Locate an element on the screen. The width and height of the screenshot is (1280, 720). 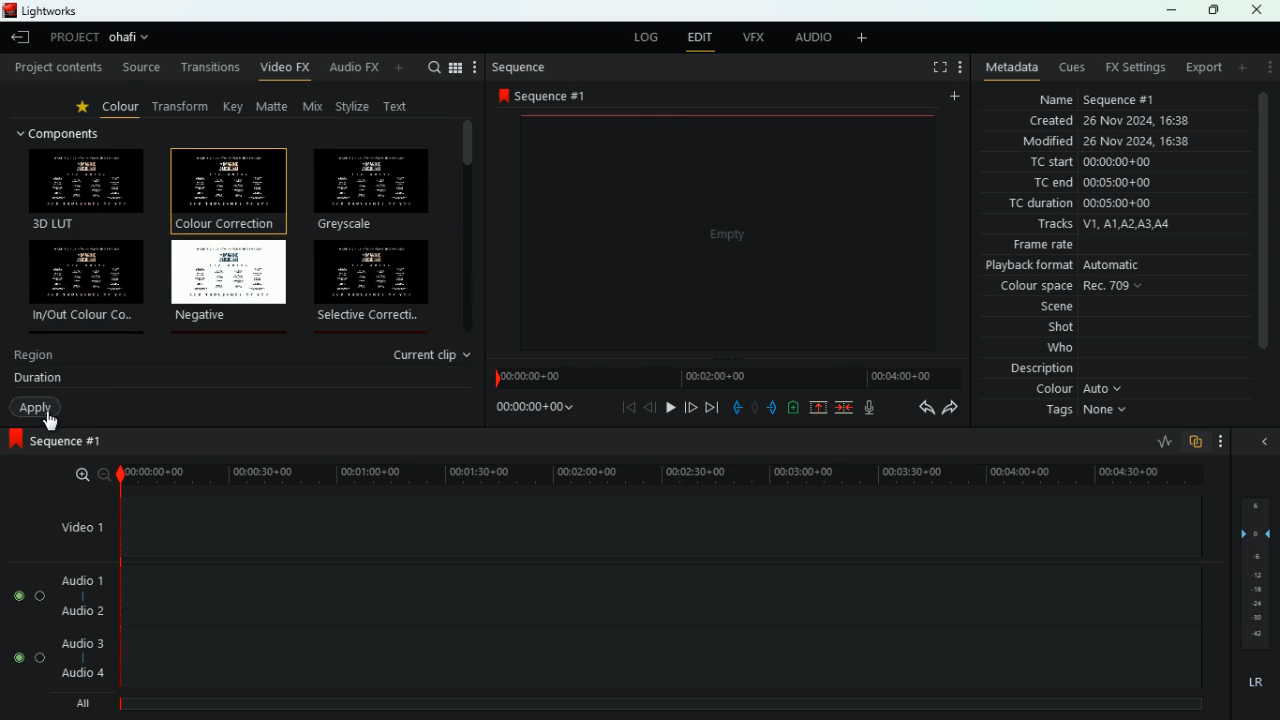
matte is located at coordinates (274, 107).